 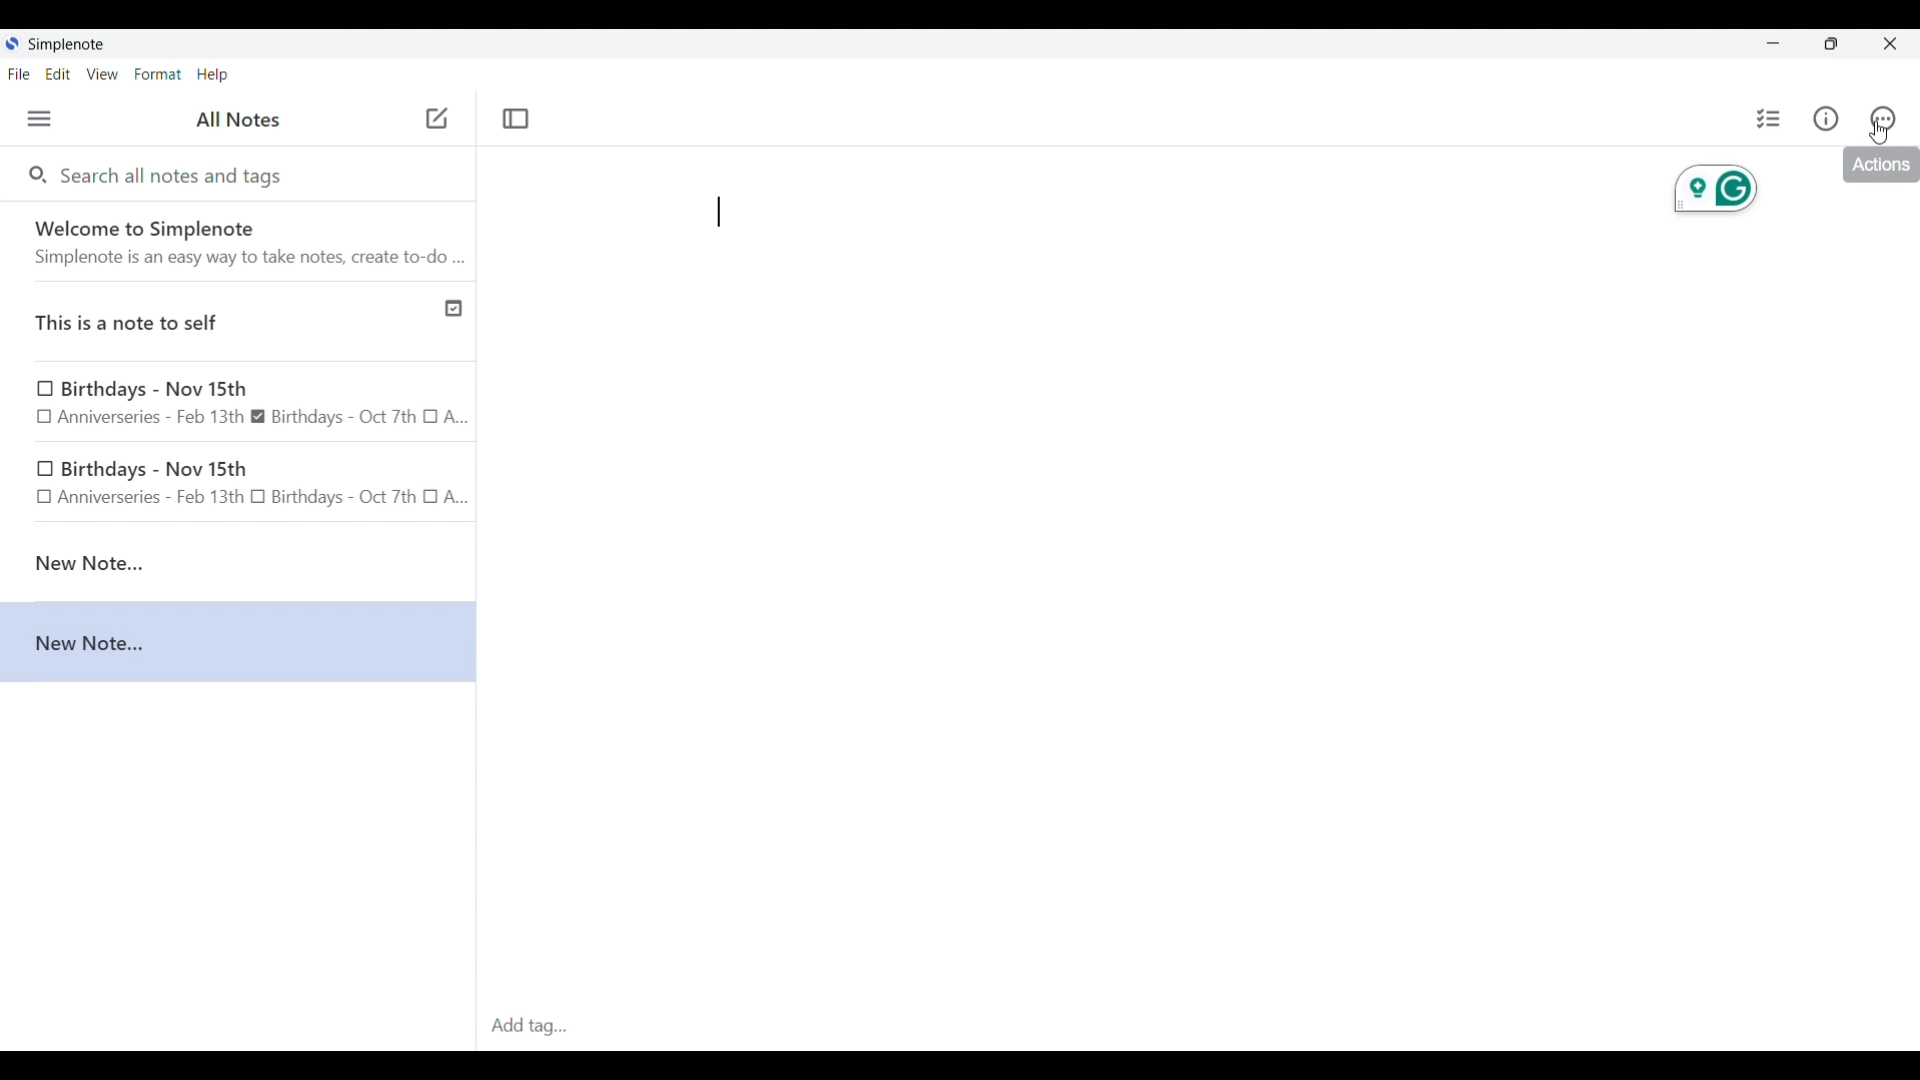 What do you see at coordinates (239, 403) in the screenshot?
I see `Birthday note` at bounding box center [239, 403].